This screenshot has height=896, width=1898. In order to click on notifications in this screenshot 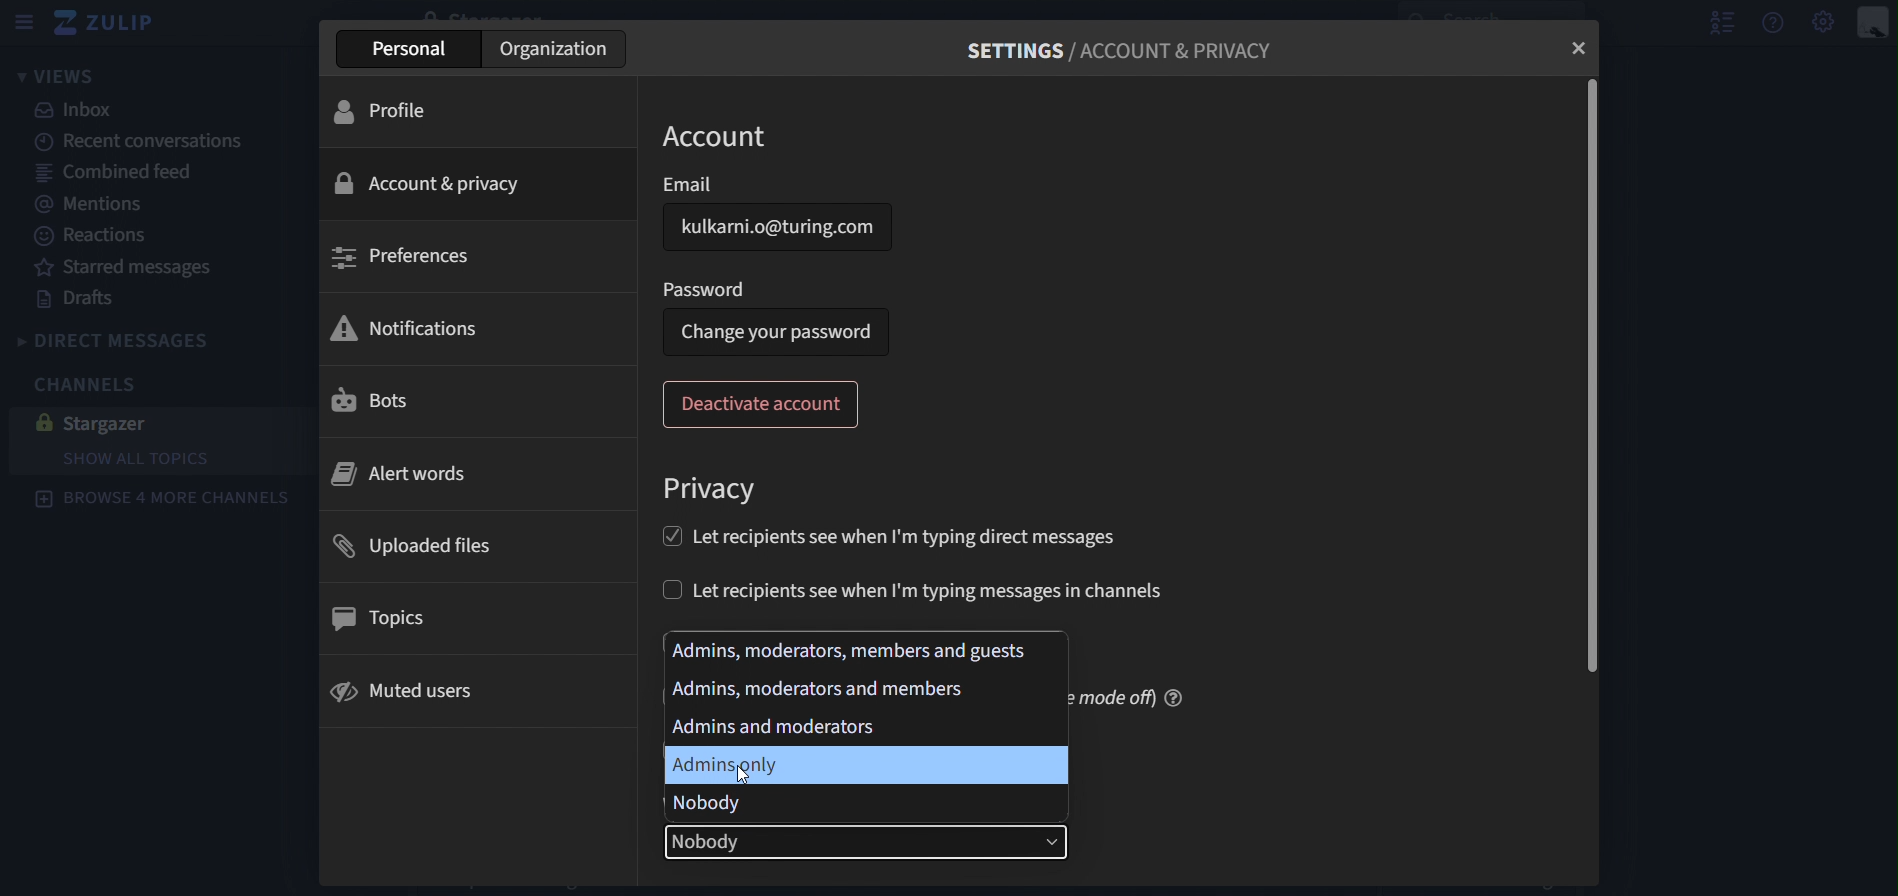, I will do `click(408, 330)`.